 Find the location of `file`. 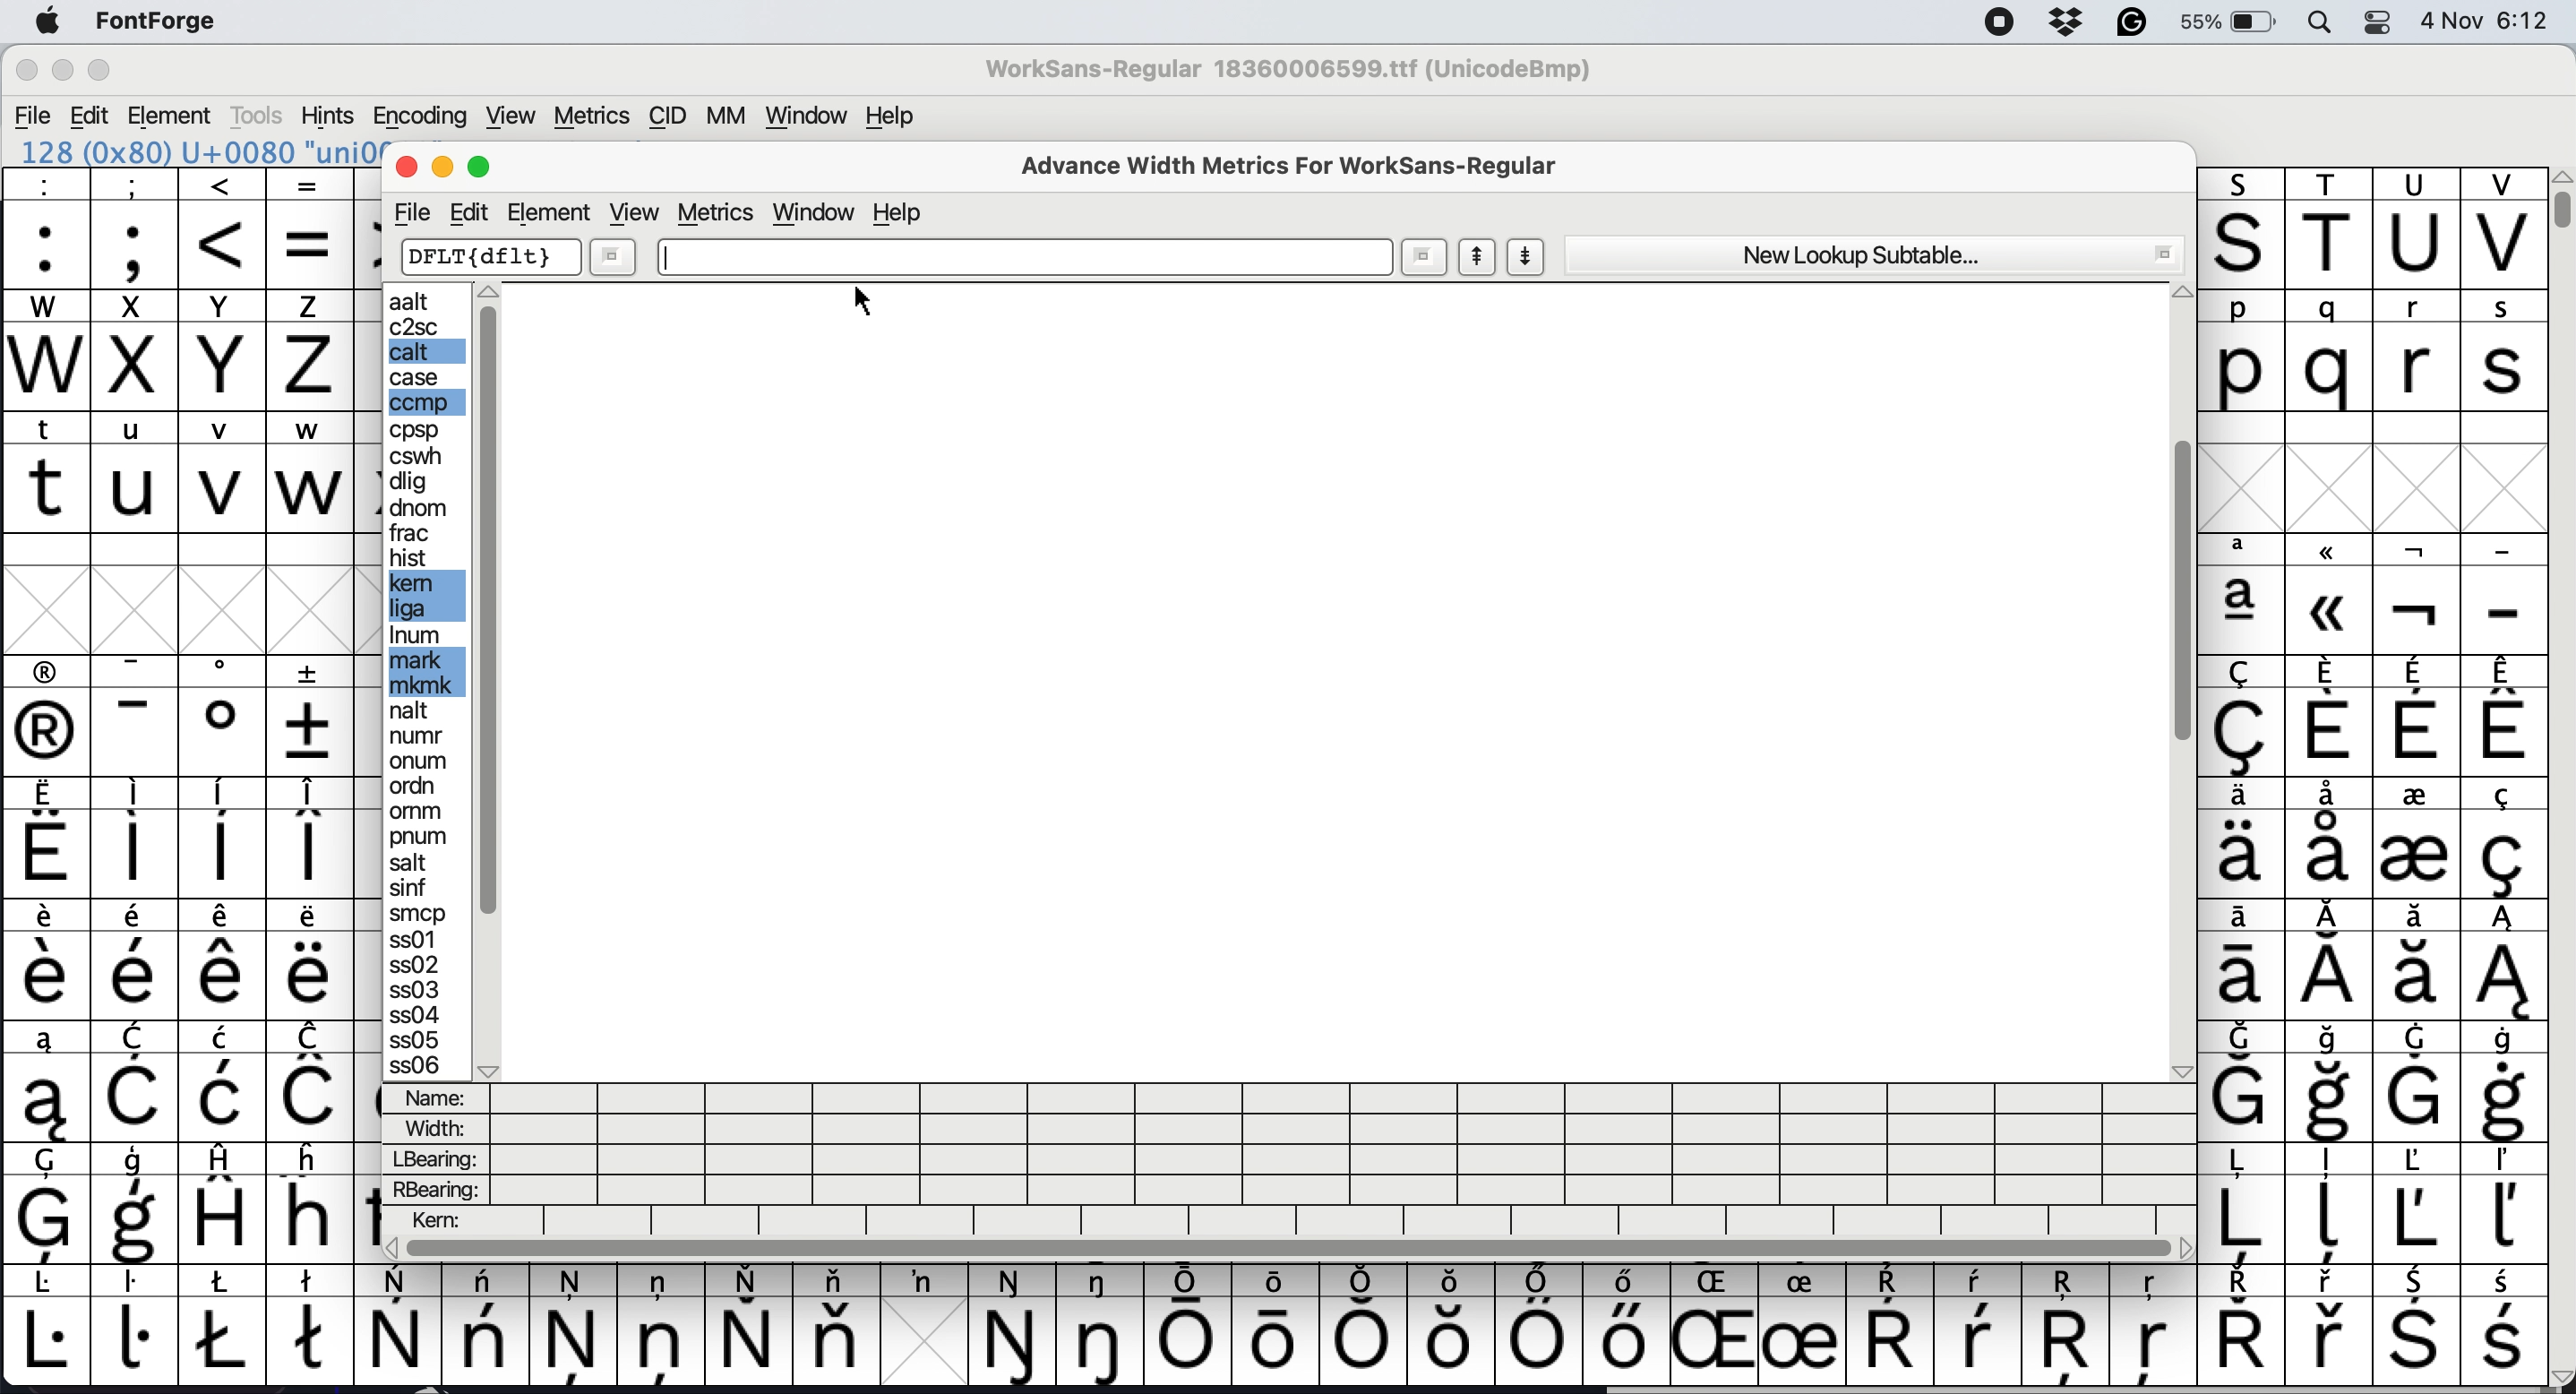

file is located at coordinates (414, 212).